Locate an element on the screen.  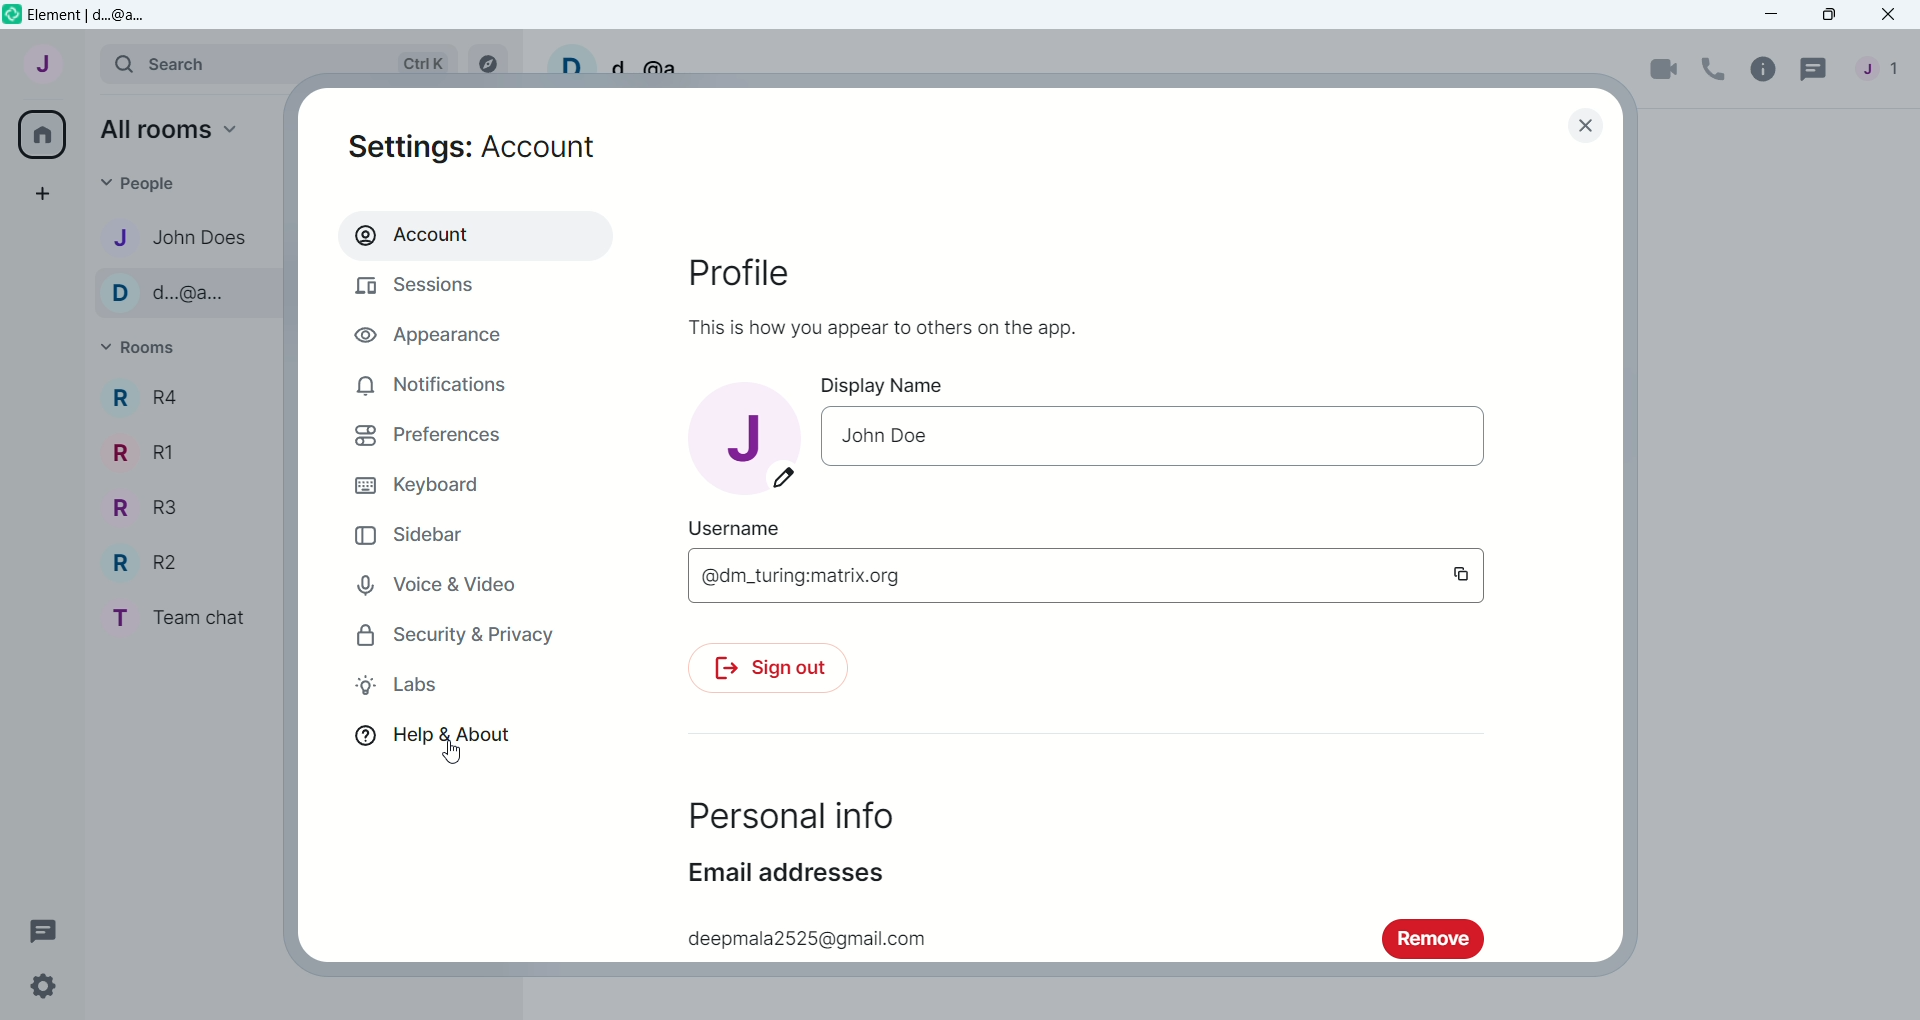
Settings : account is located at coordinates (476, 149).